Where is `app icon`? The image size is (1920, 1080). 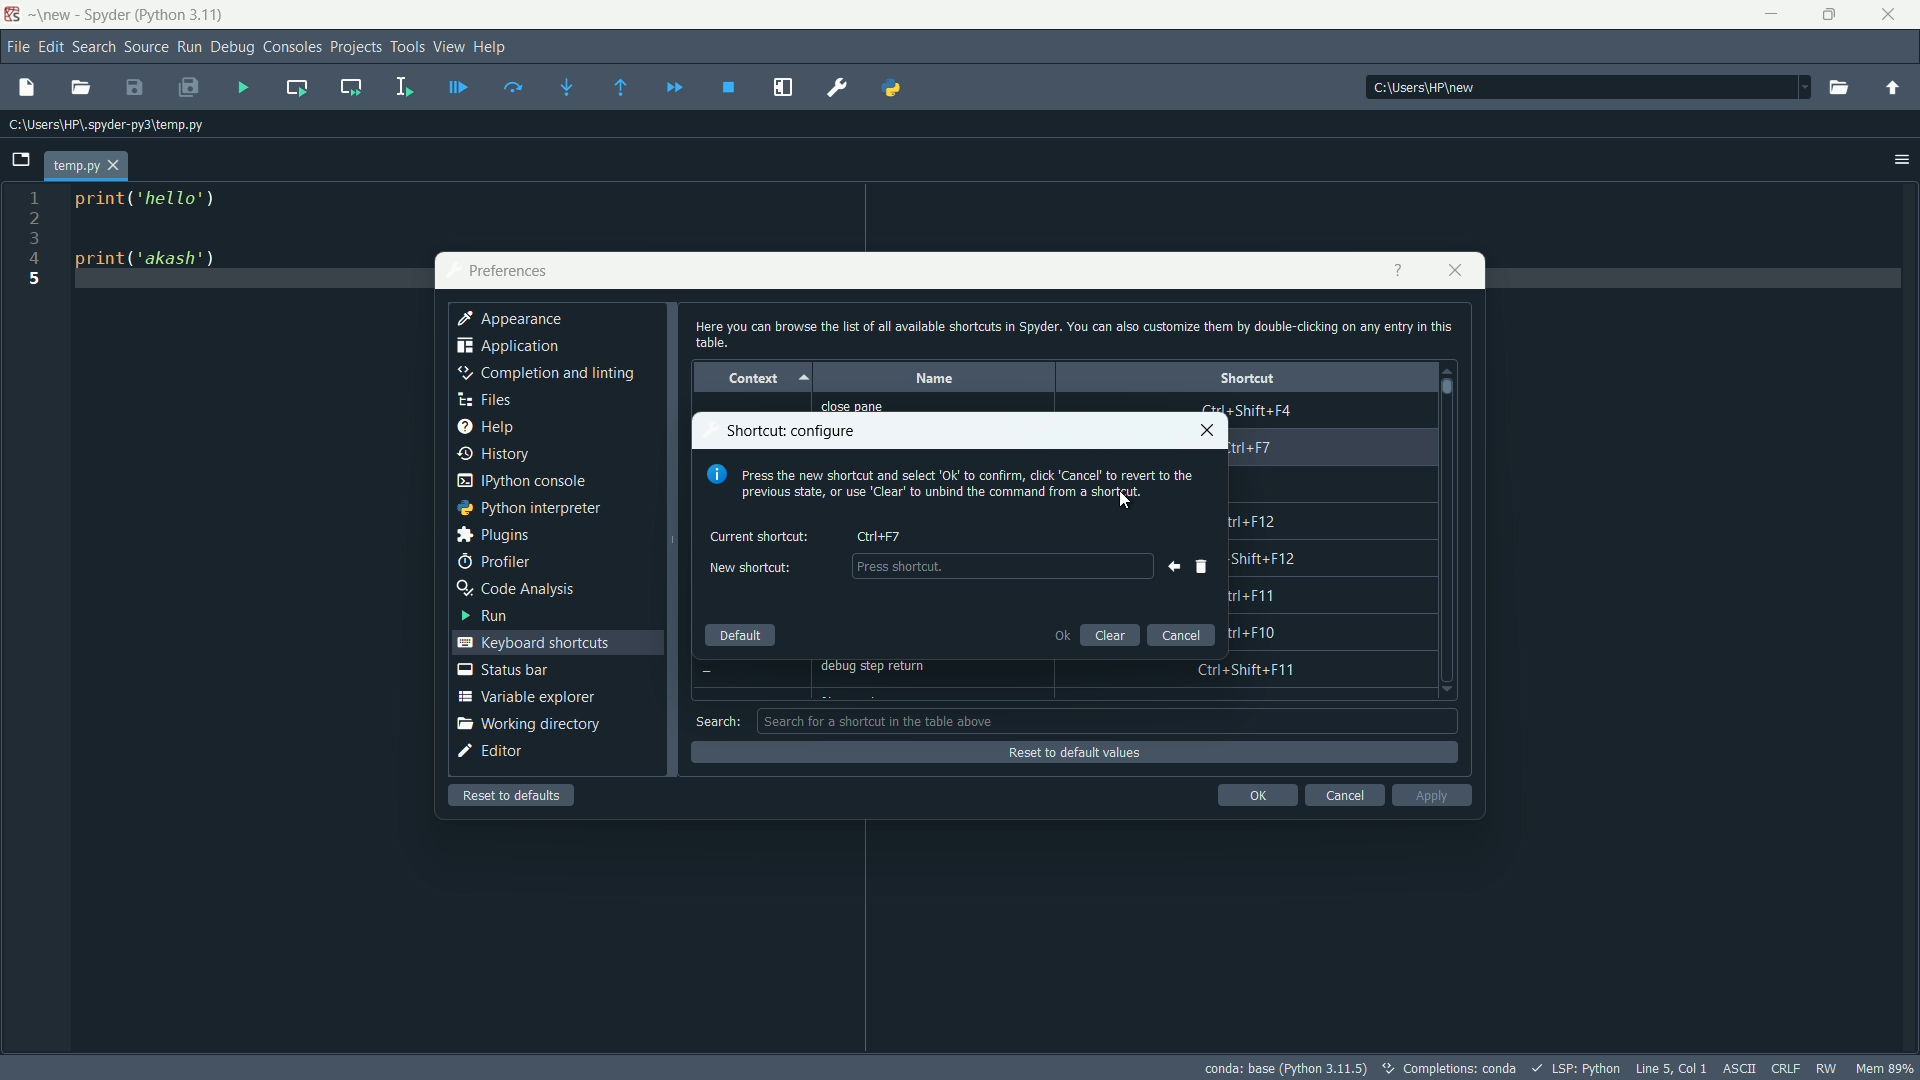
app icon is located at coordinates (12, 15).